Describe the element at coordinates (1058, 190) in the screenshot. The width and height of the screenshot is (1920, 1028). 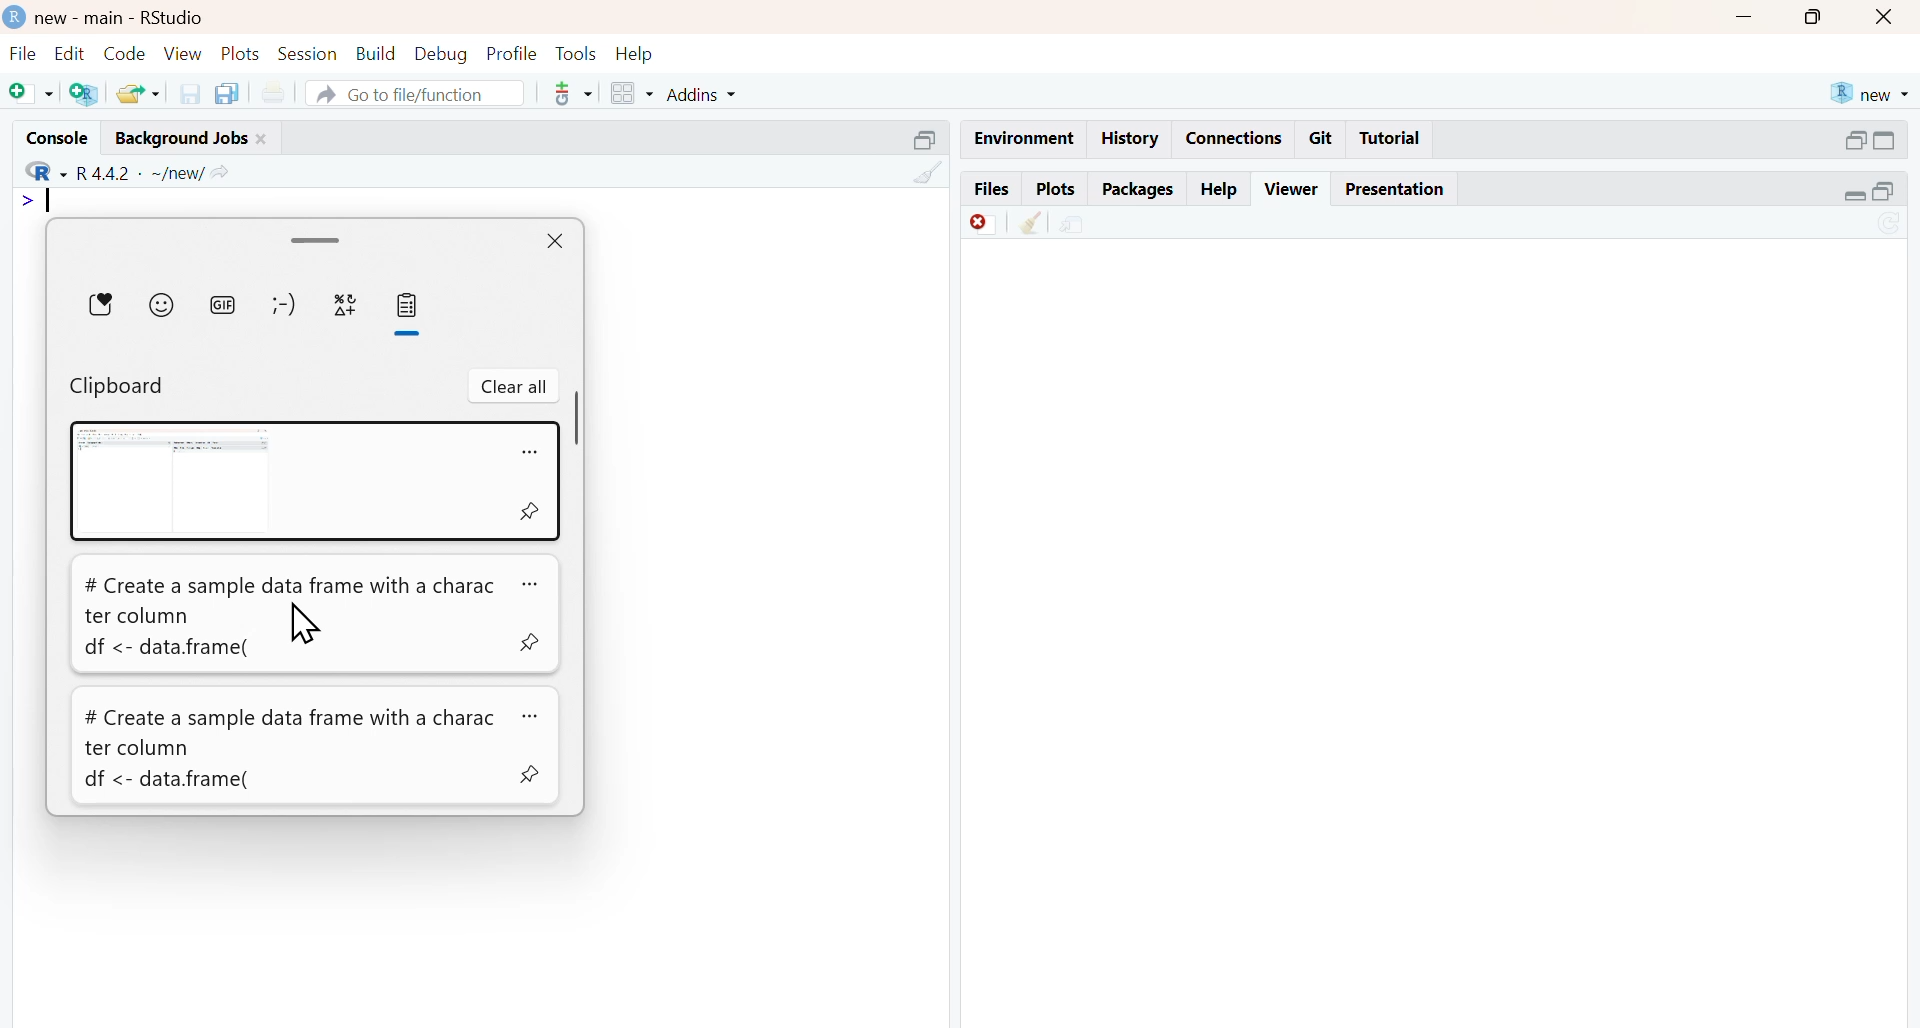
I see `plots` at that location.